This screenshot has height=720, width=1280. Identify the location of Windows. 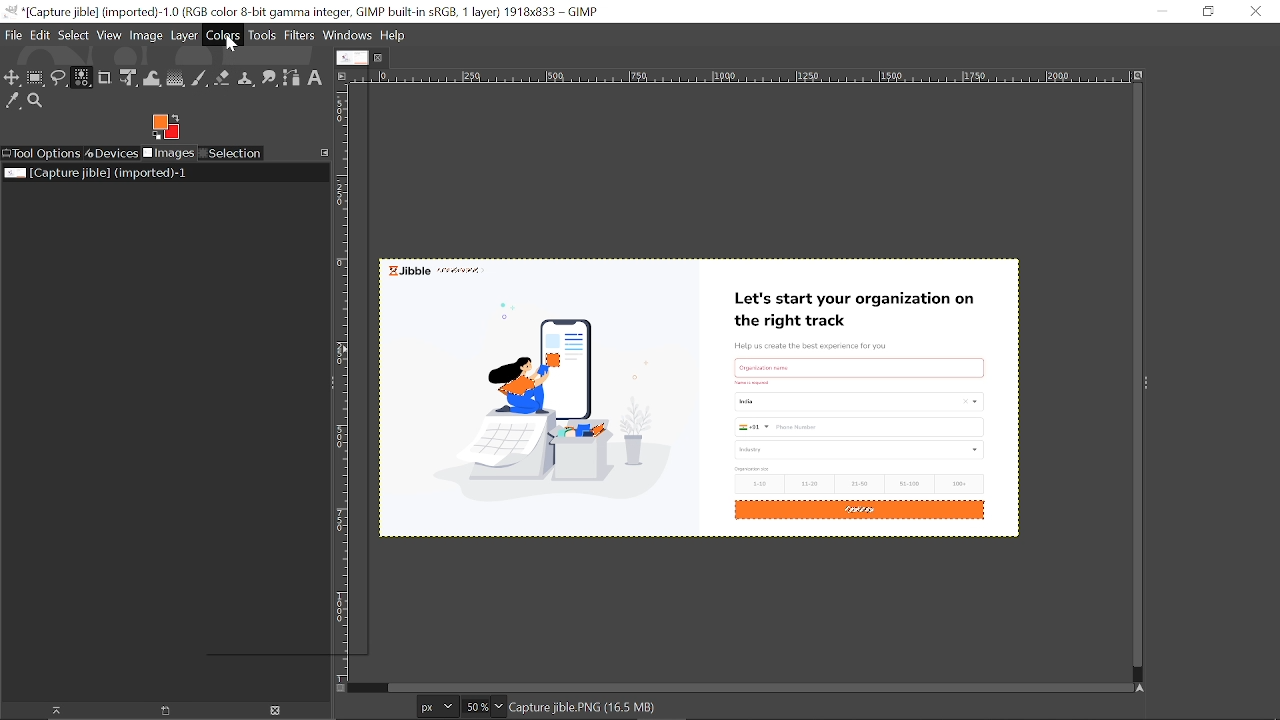
(349, 36).